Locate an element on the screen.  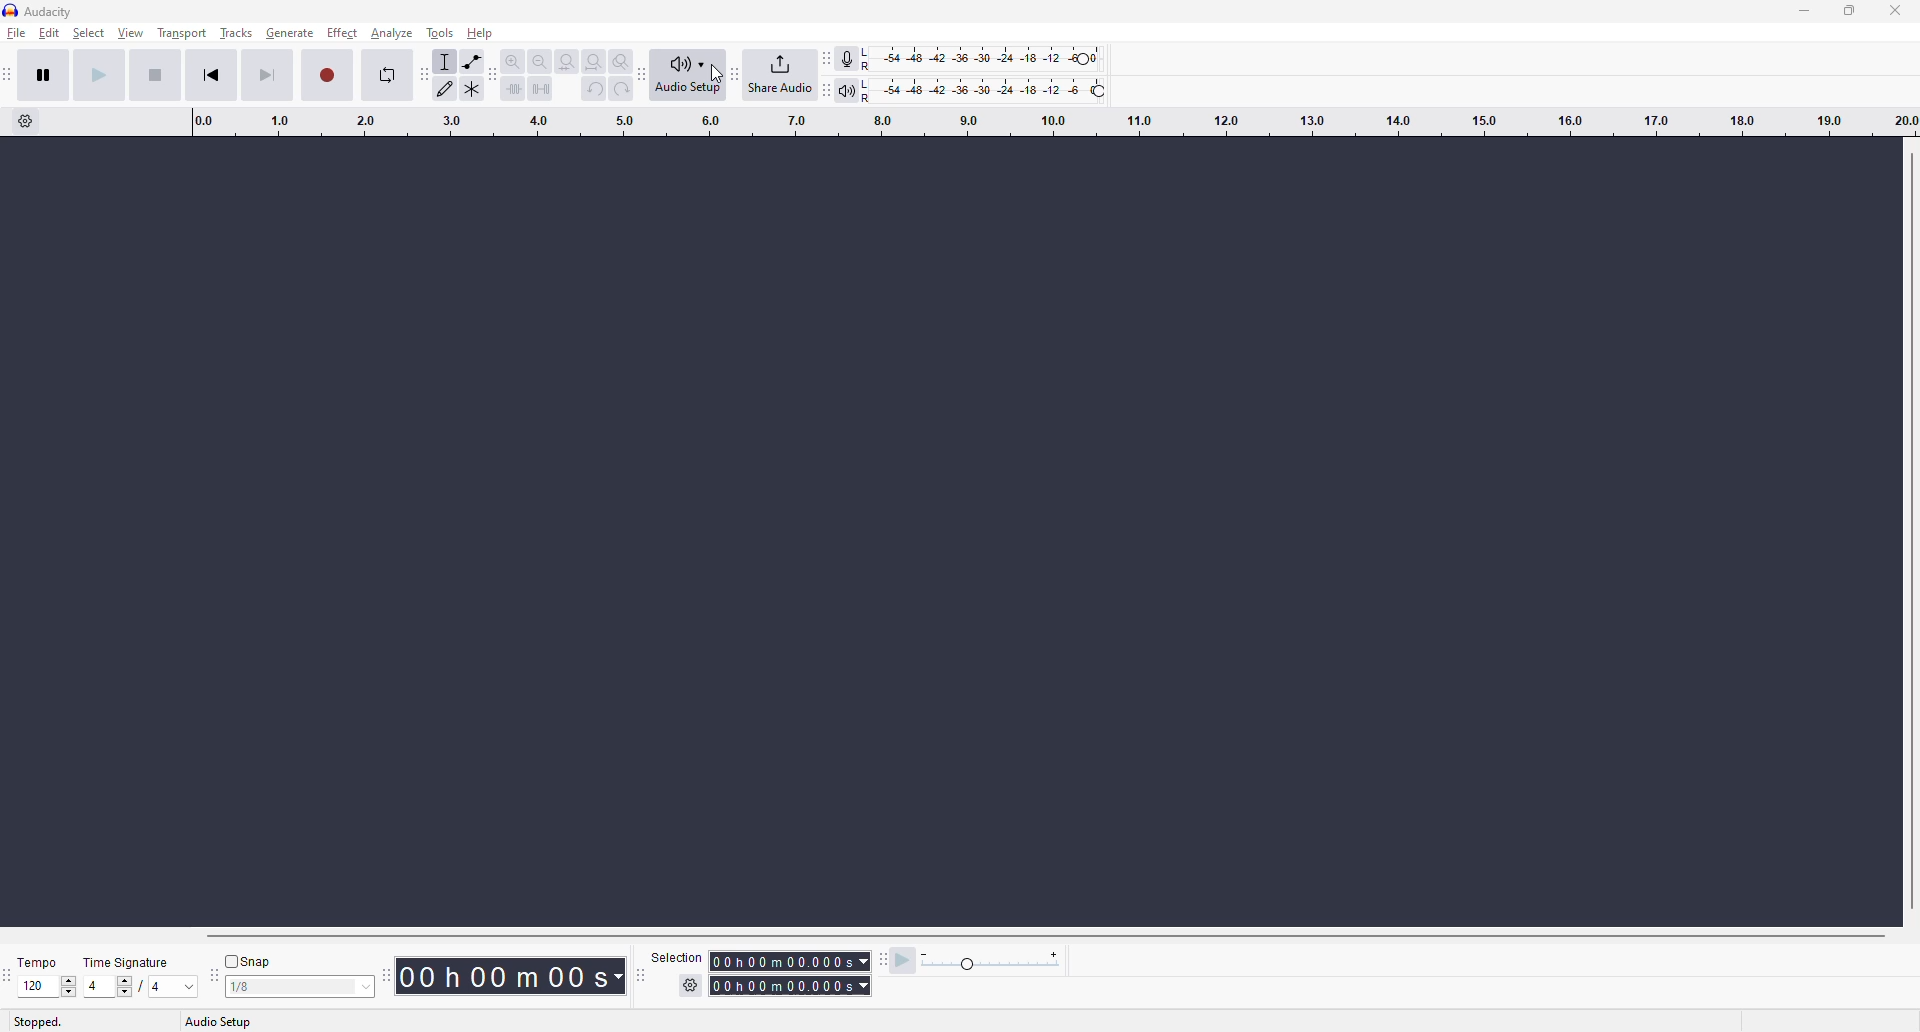
audacity share audio toolbar is located at coordinates (732, 73).